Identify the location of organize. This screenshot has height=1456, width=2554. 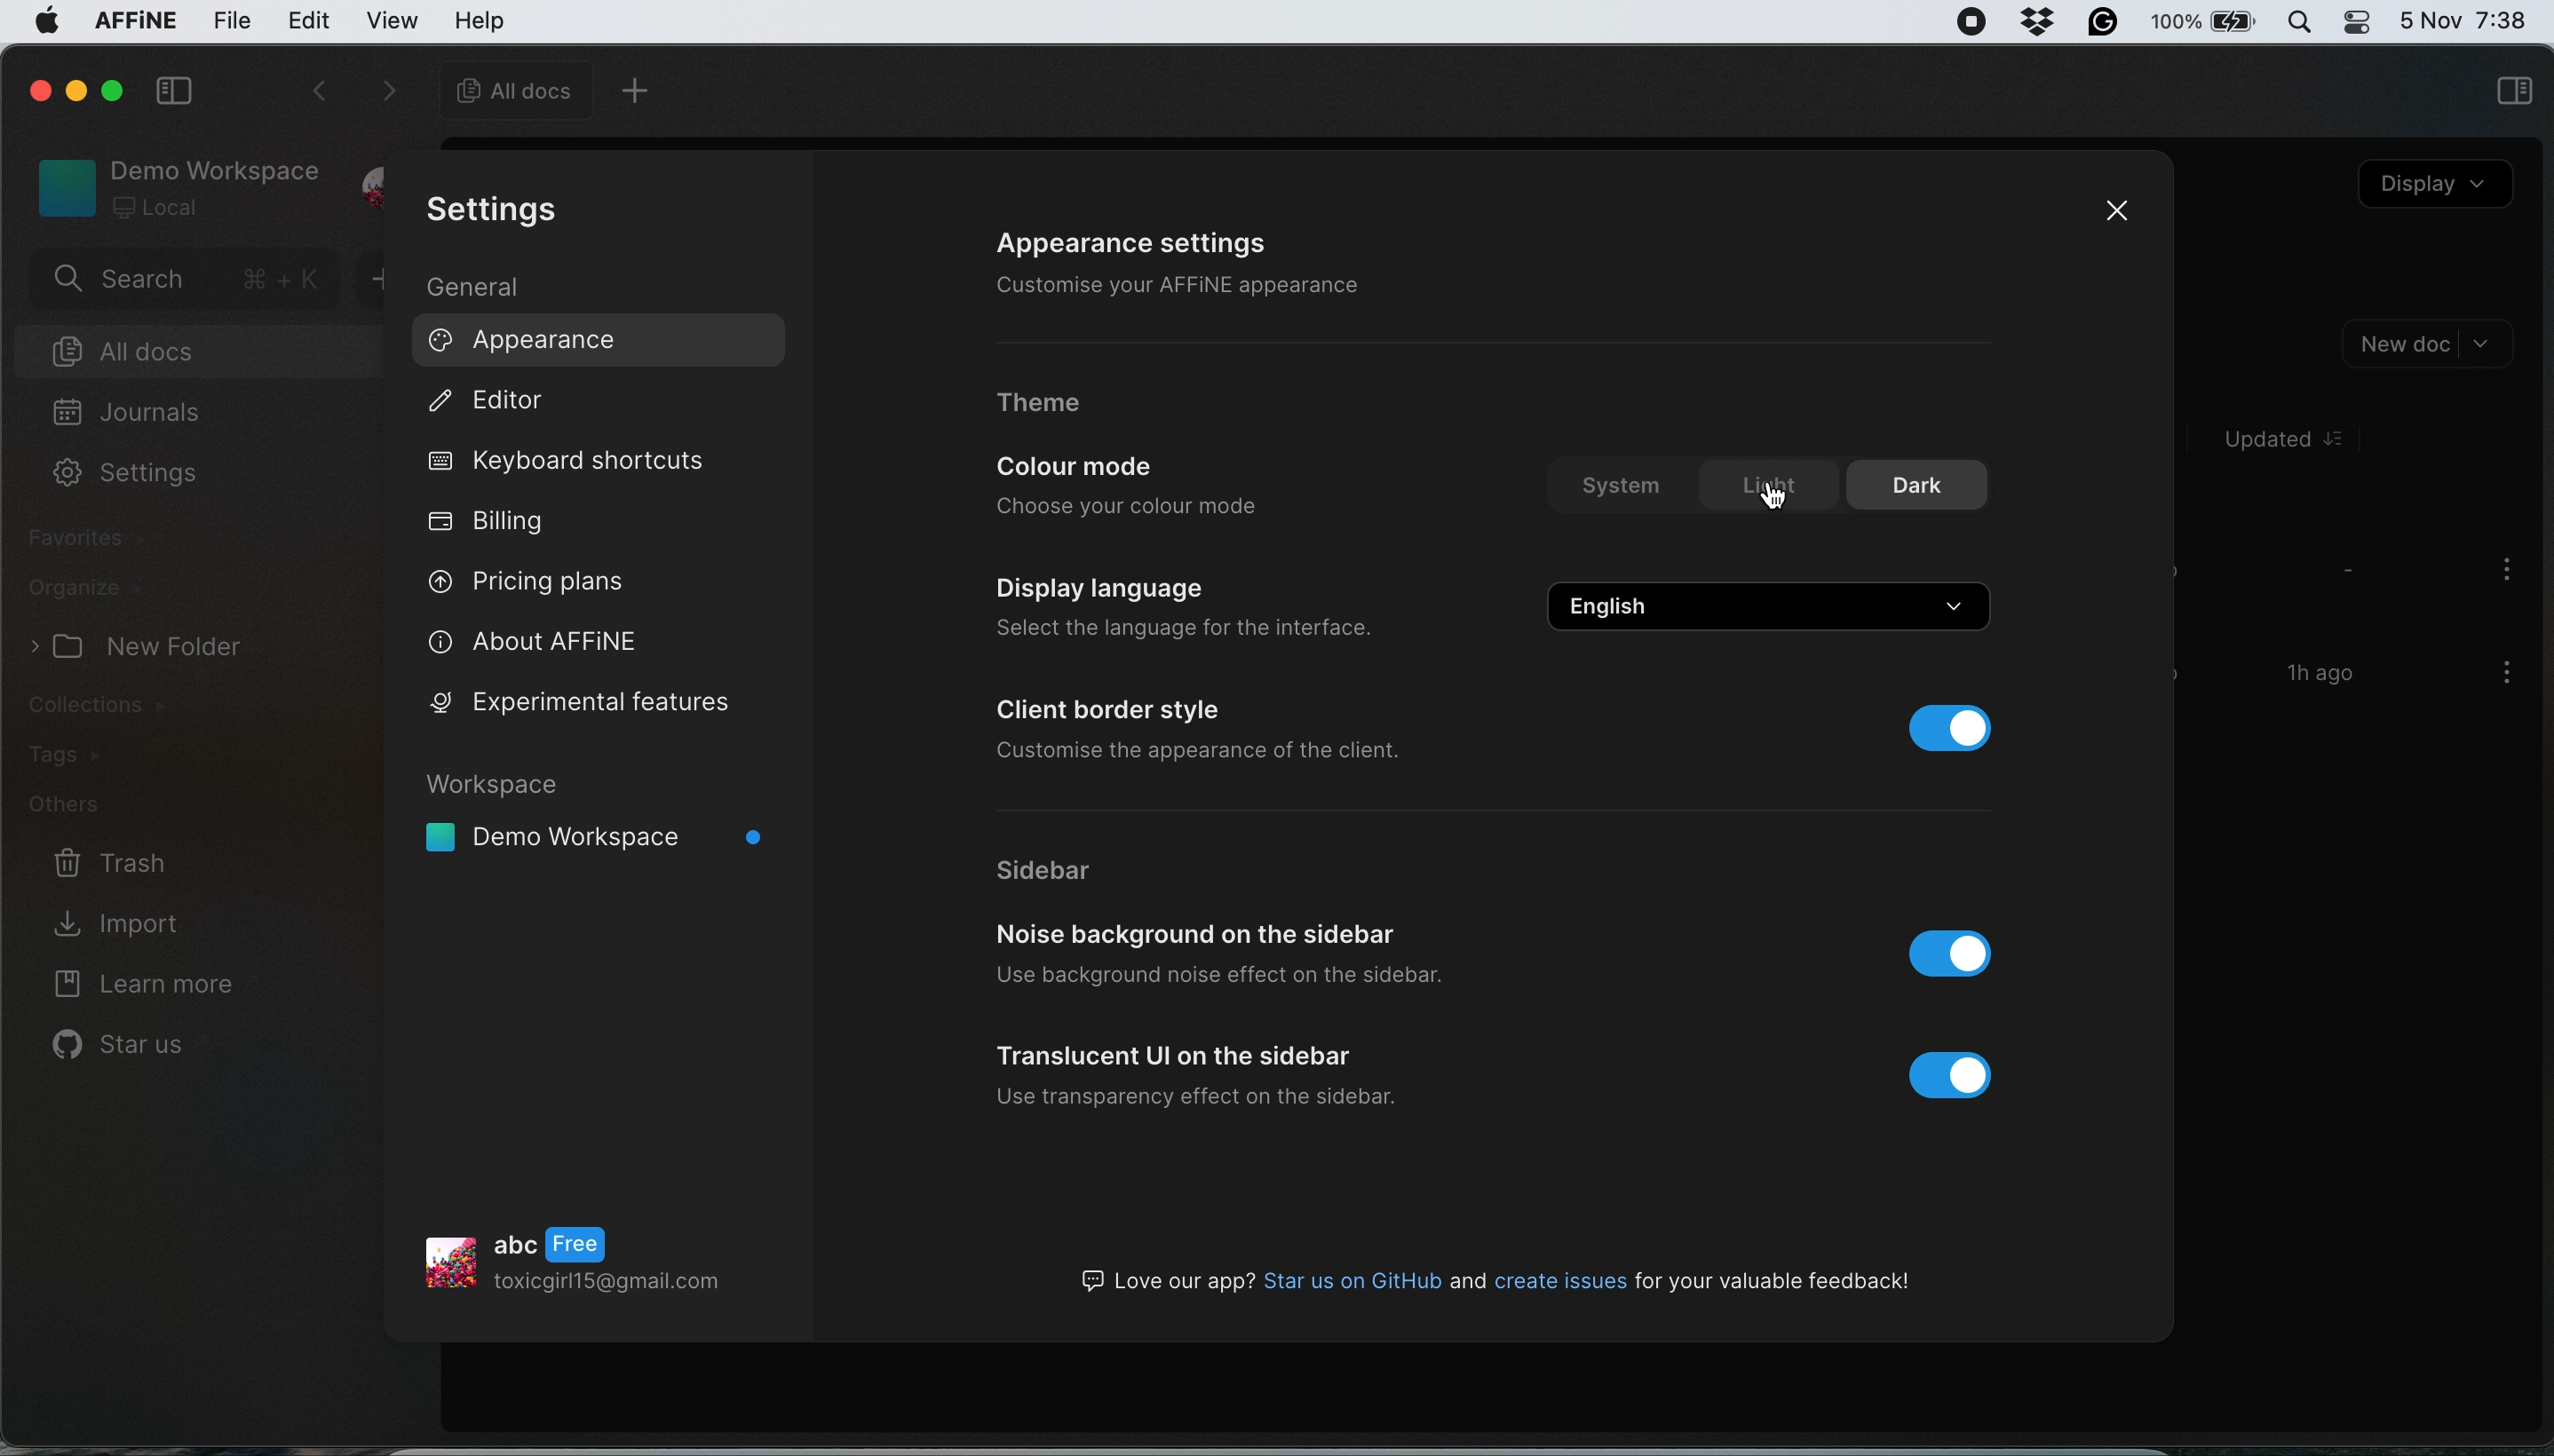
(84, 588).